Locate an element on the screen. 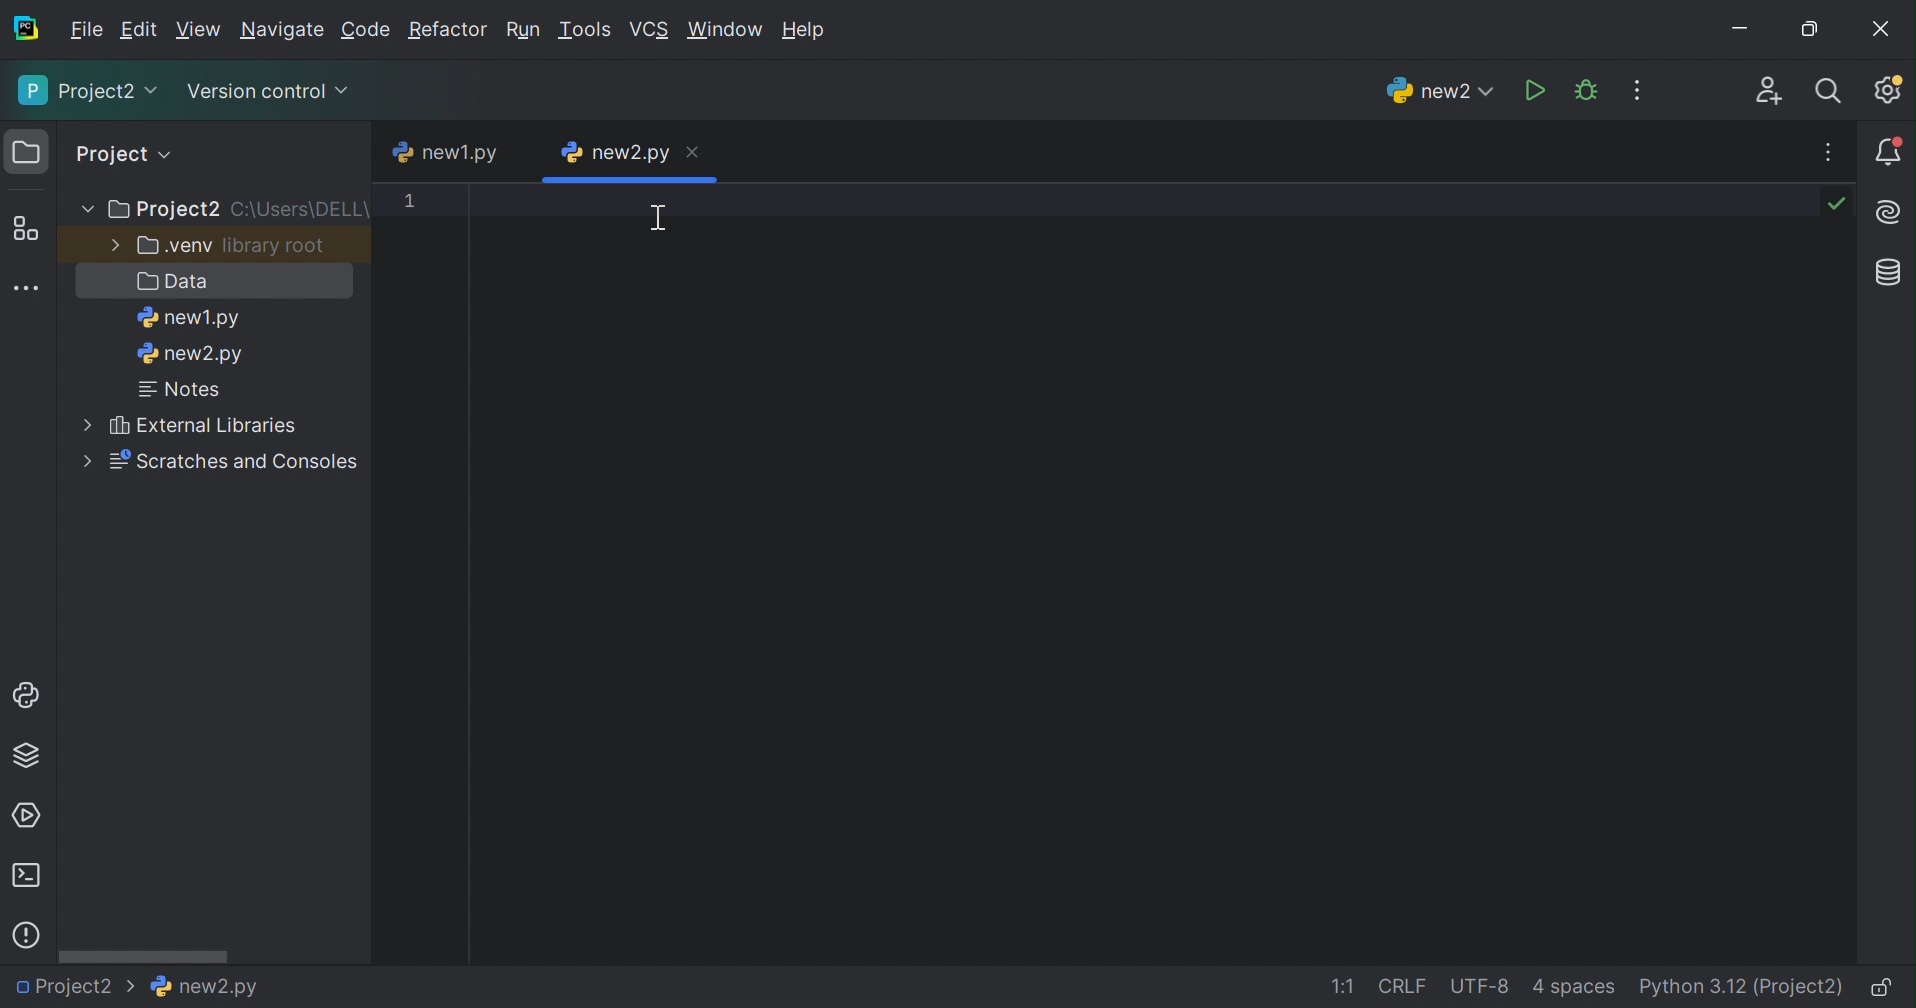 This screenshot has width=1916, height=1008. 1 is located at coordinates (411, 204).